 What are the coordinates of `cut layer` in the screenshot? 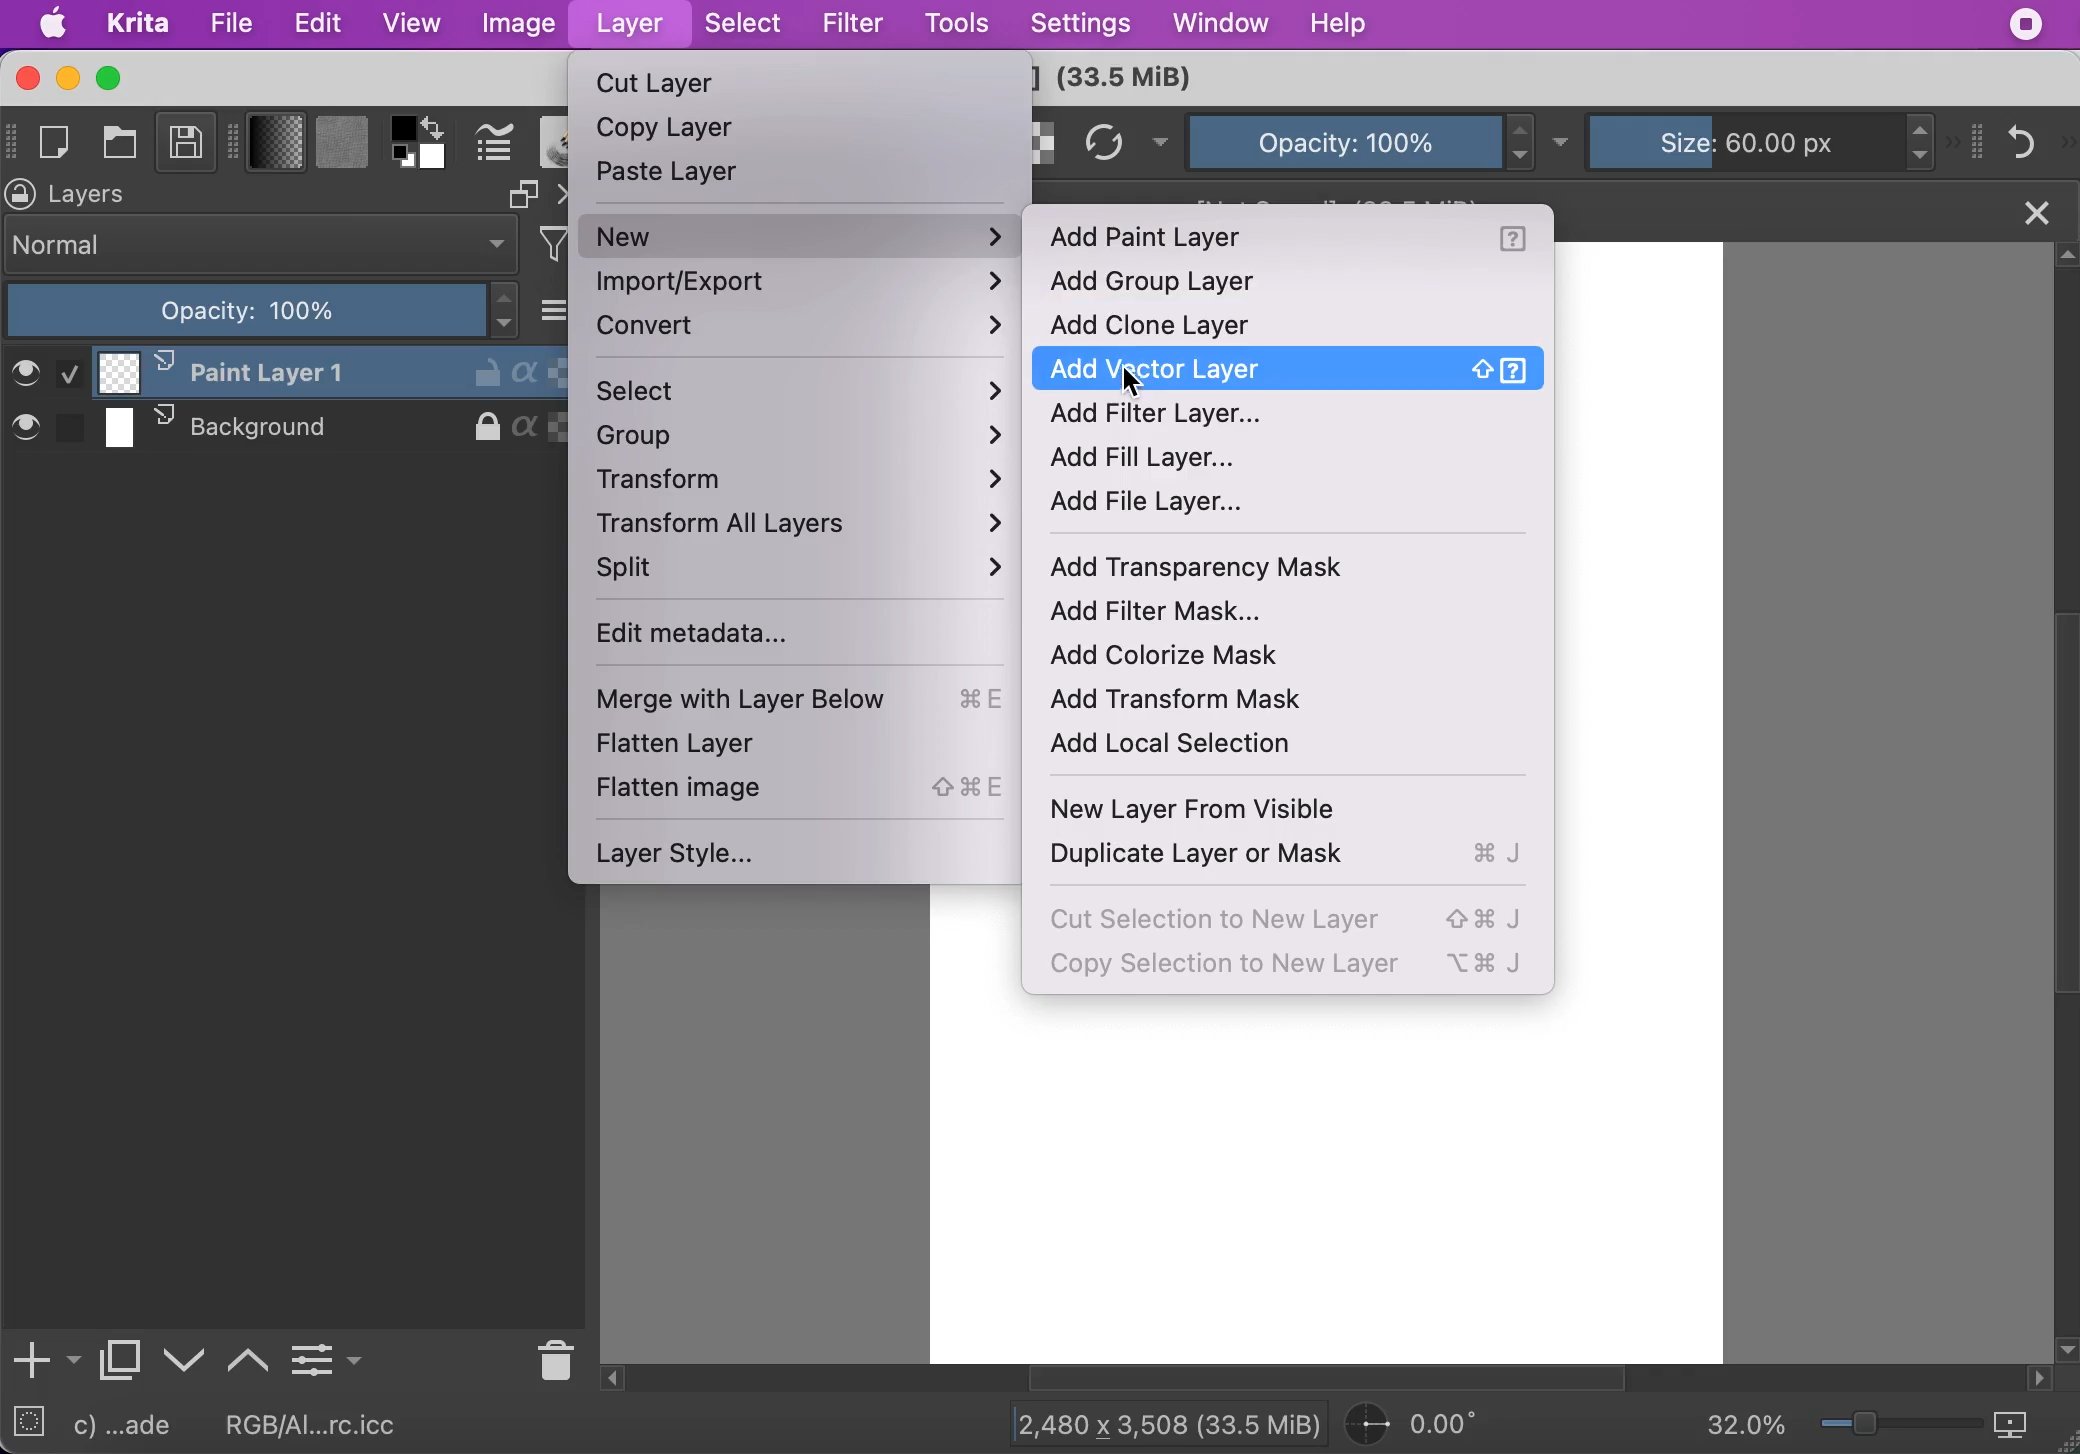 It's located at (659, 85).